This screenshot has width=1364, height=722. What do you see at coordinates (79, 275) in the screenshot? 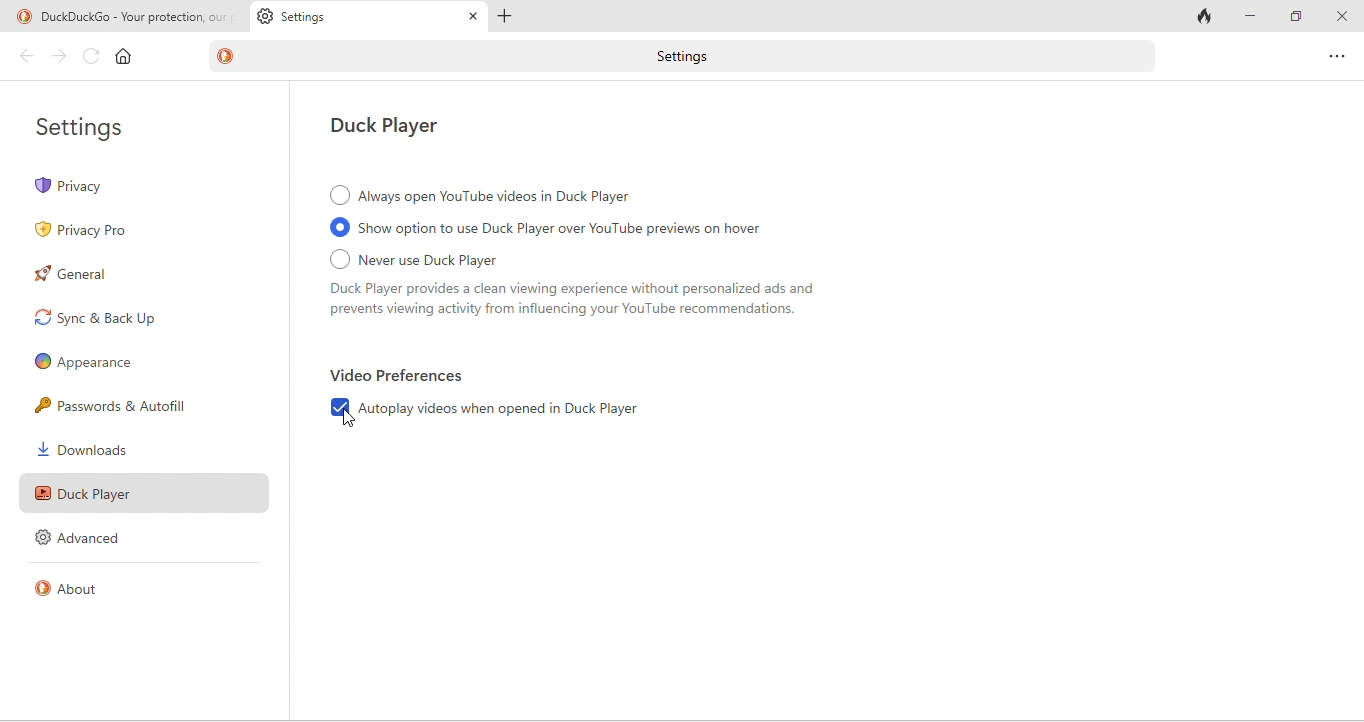
I see `general` at bounding box center [79, 275].